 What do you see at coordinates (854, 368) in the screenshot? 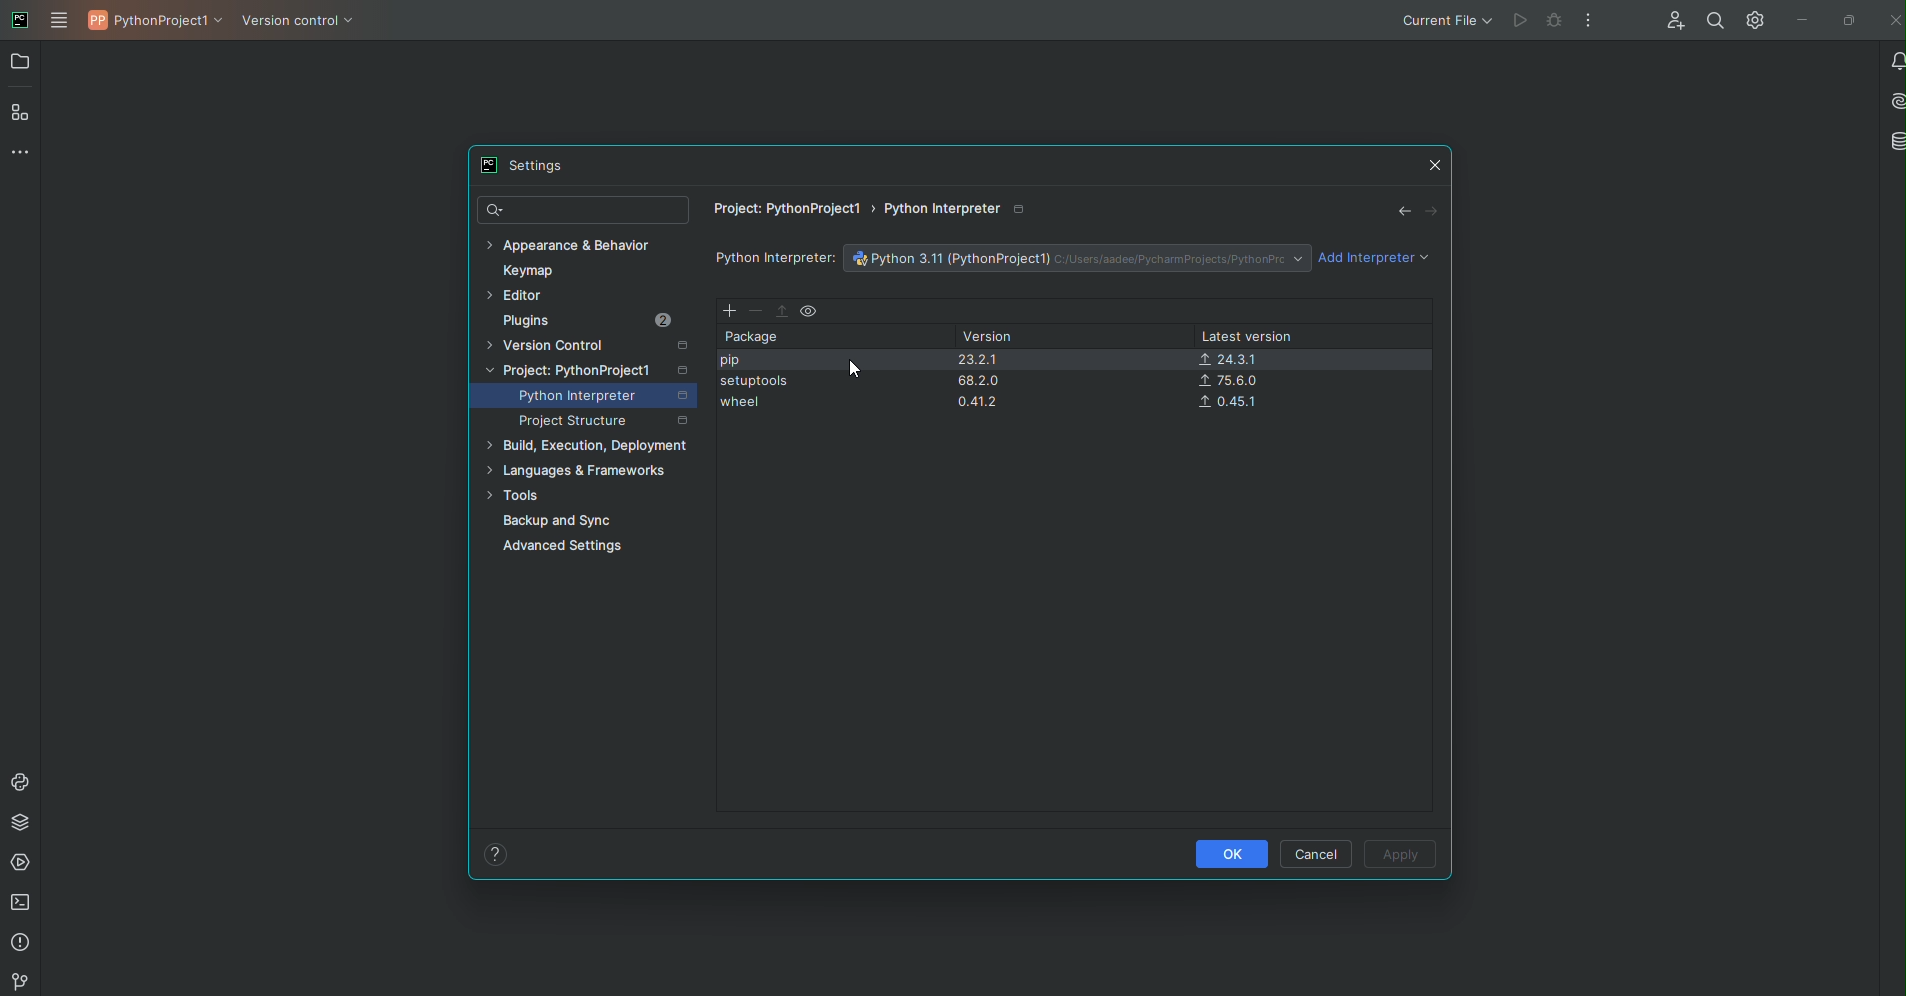
I see `Cursor` at bounding box center [854, 368].